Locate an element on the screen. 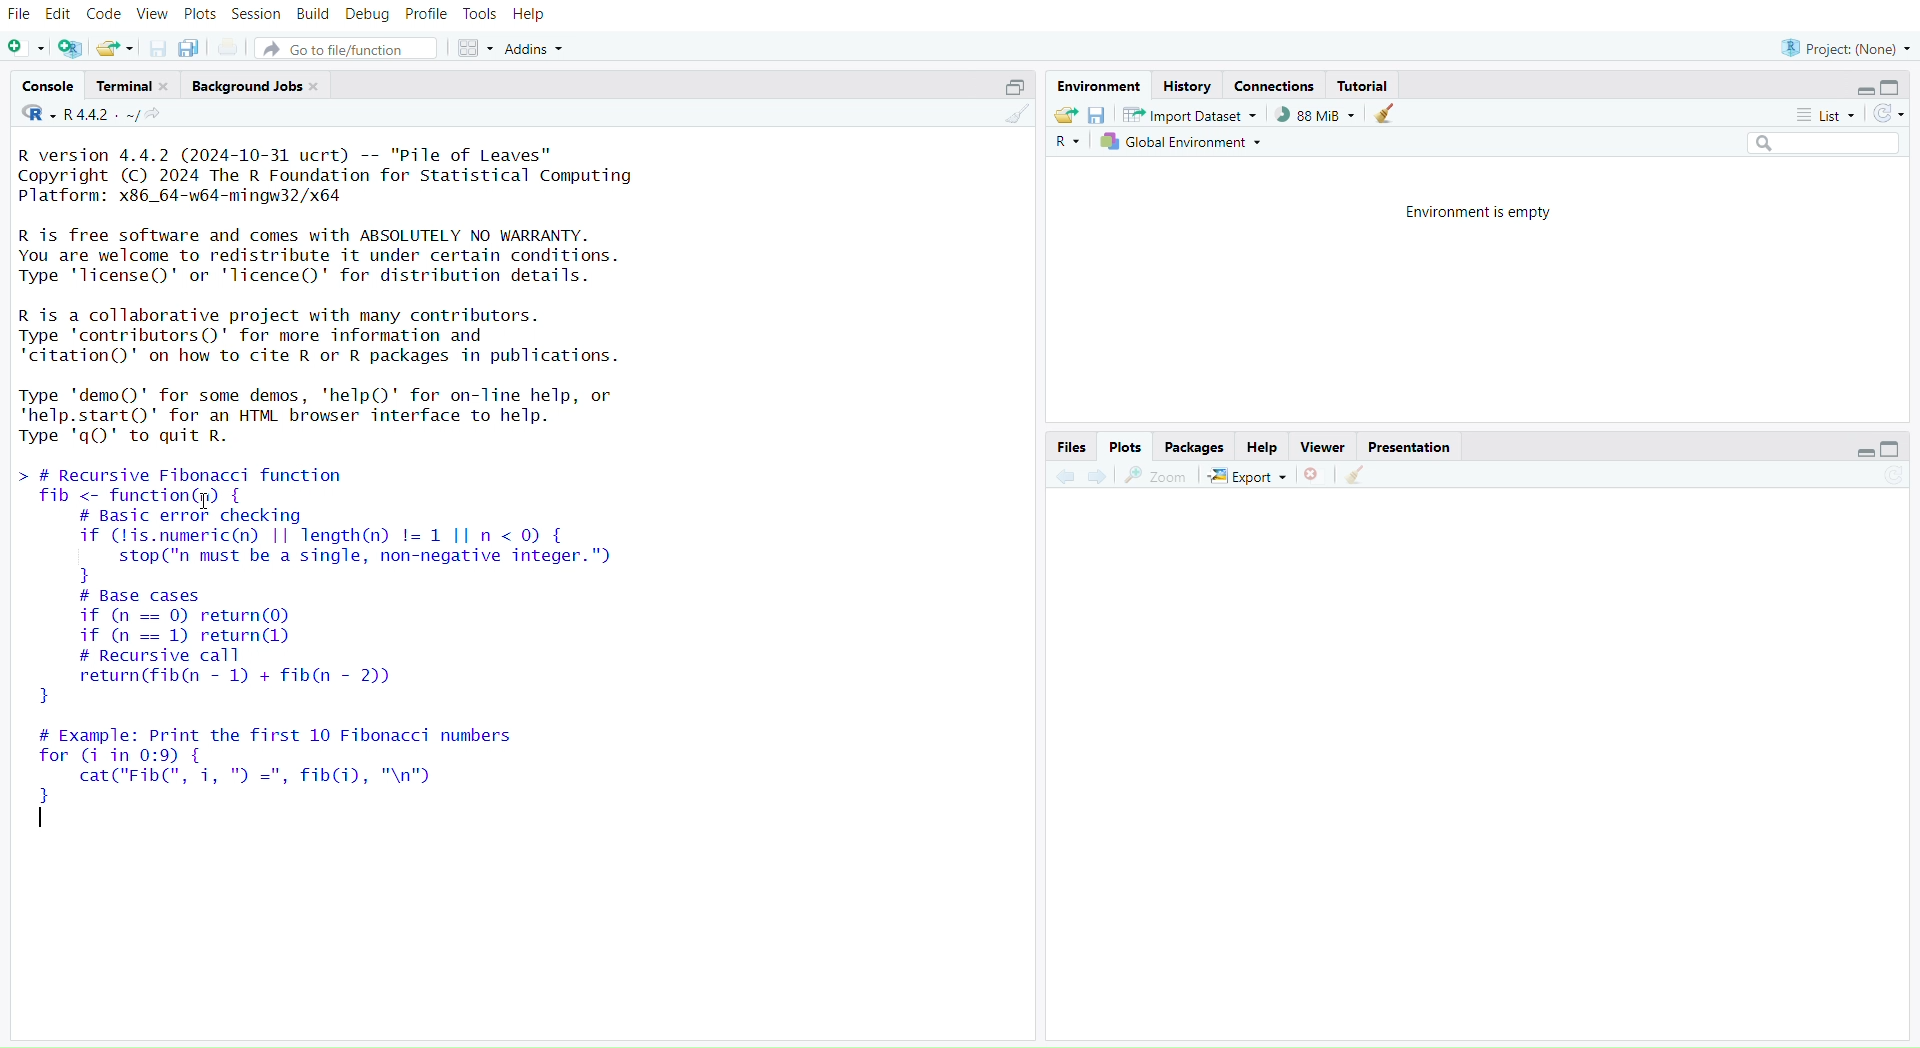 This screenshot has height=1048, width=1920. expand is located at coordinates (1863, 91).